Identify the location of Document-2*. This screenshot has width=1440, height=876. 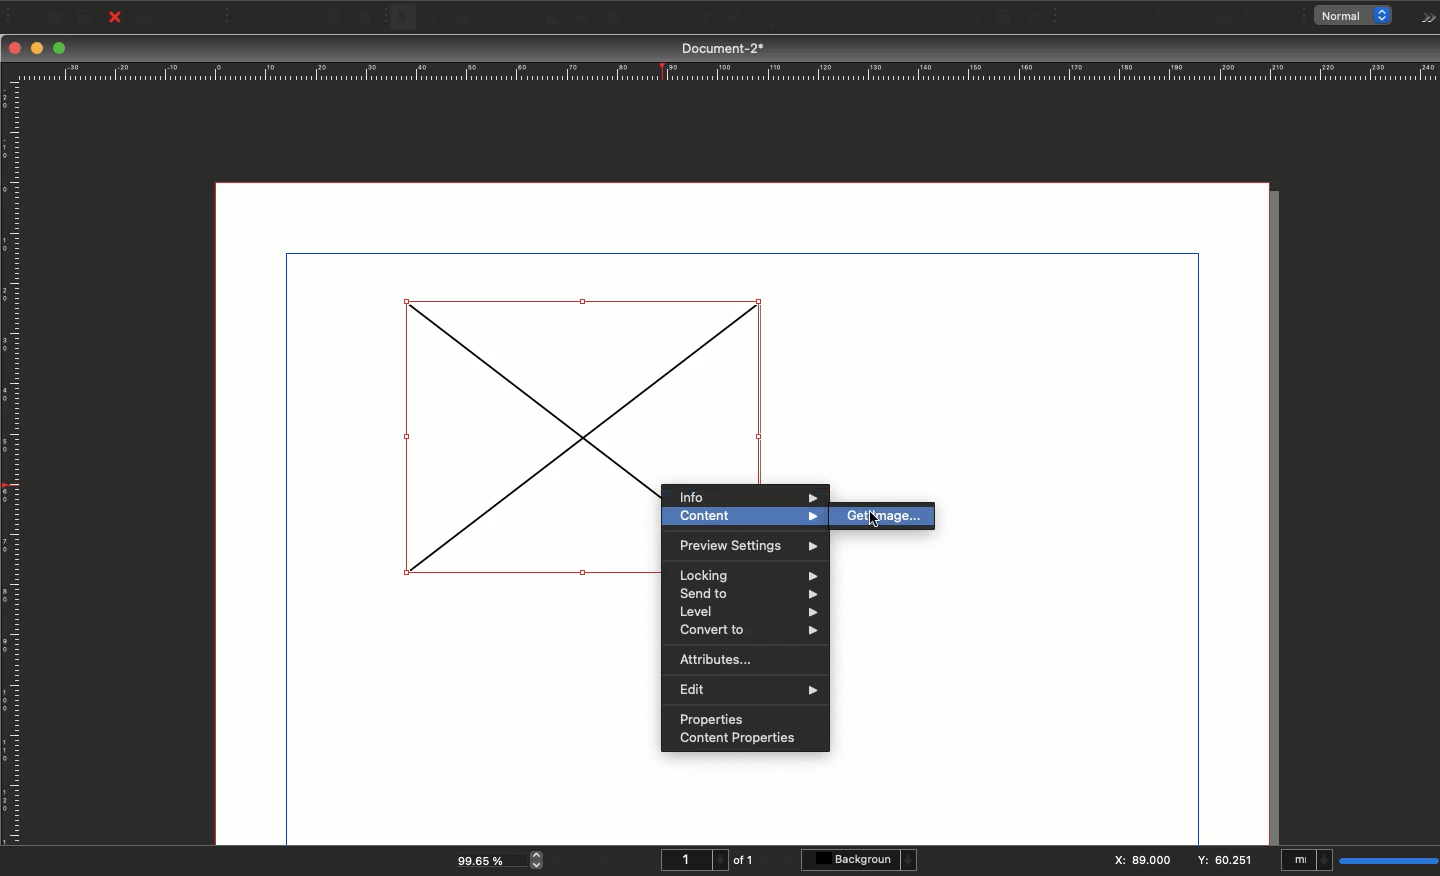
(725, 48).